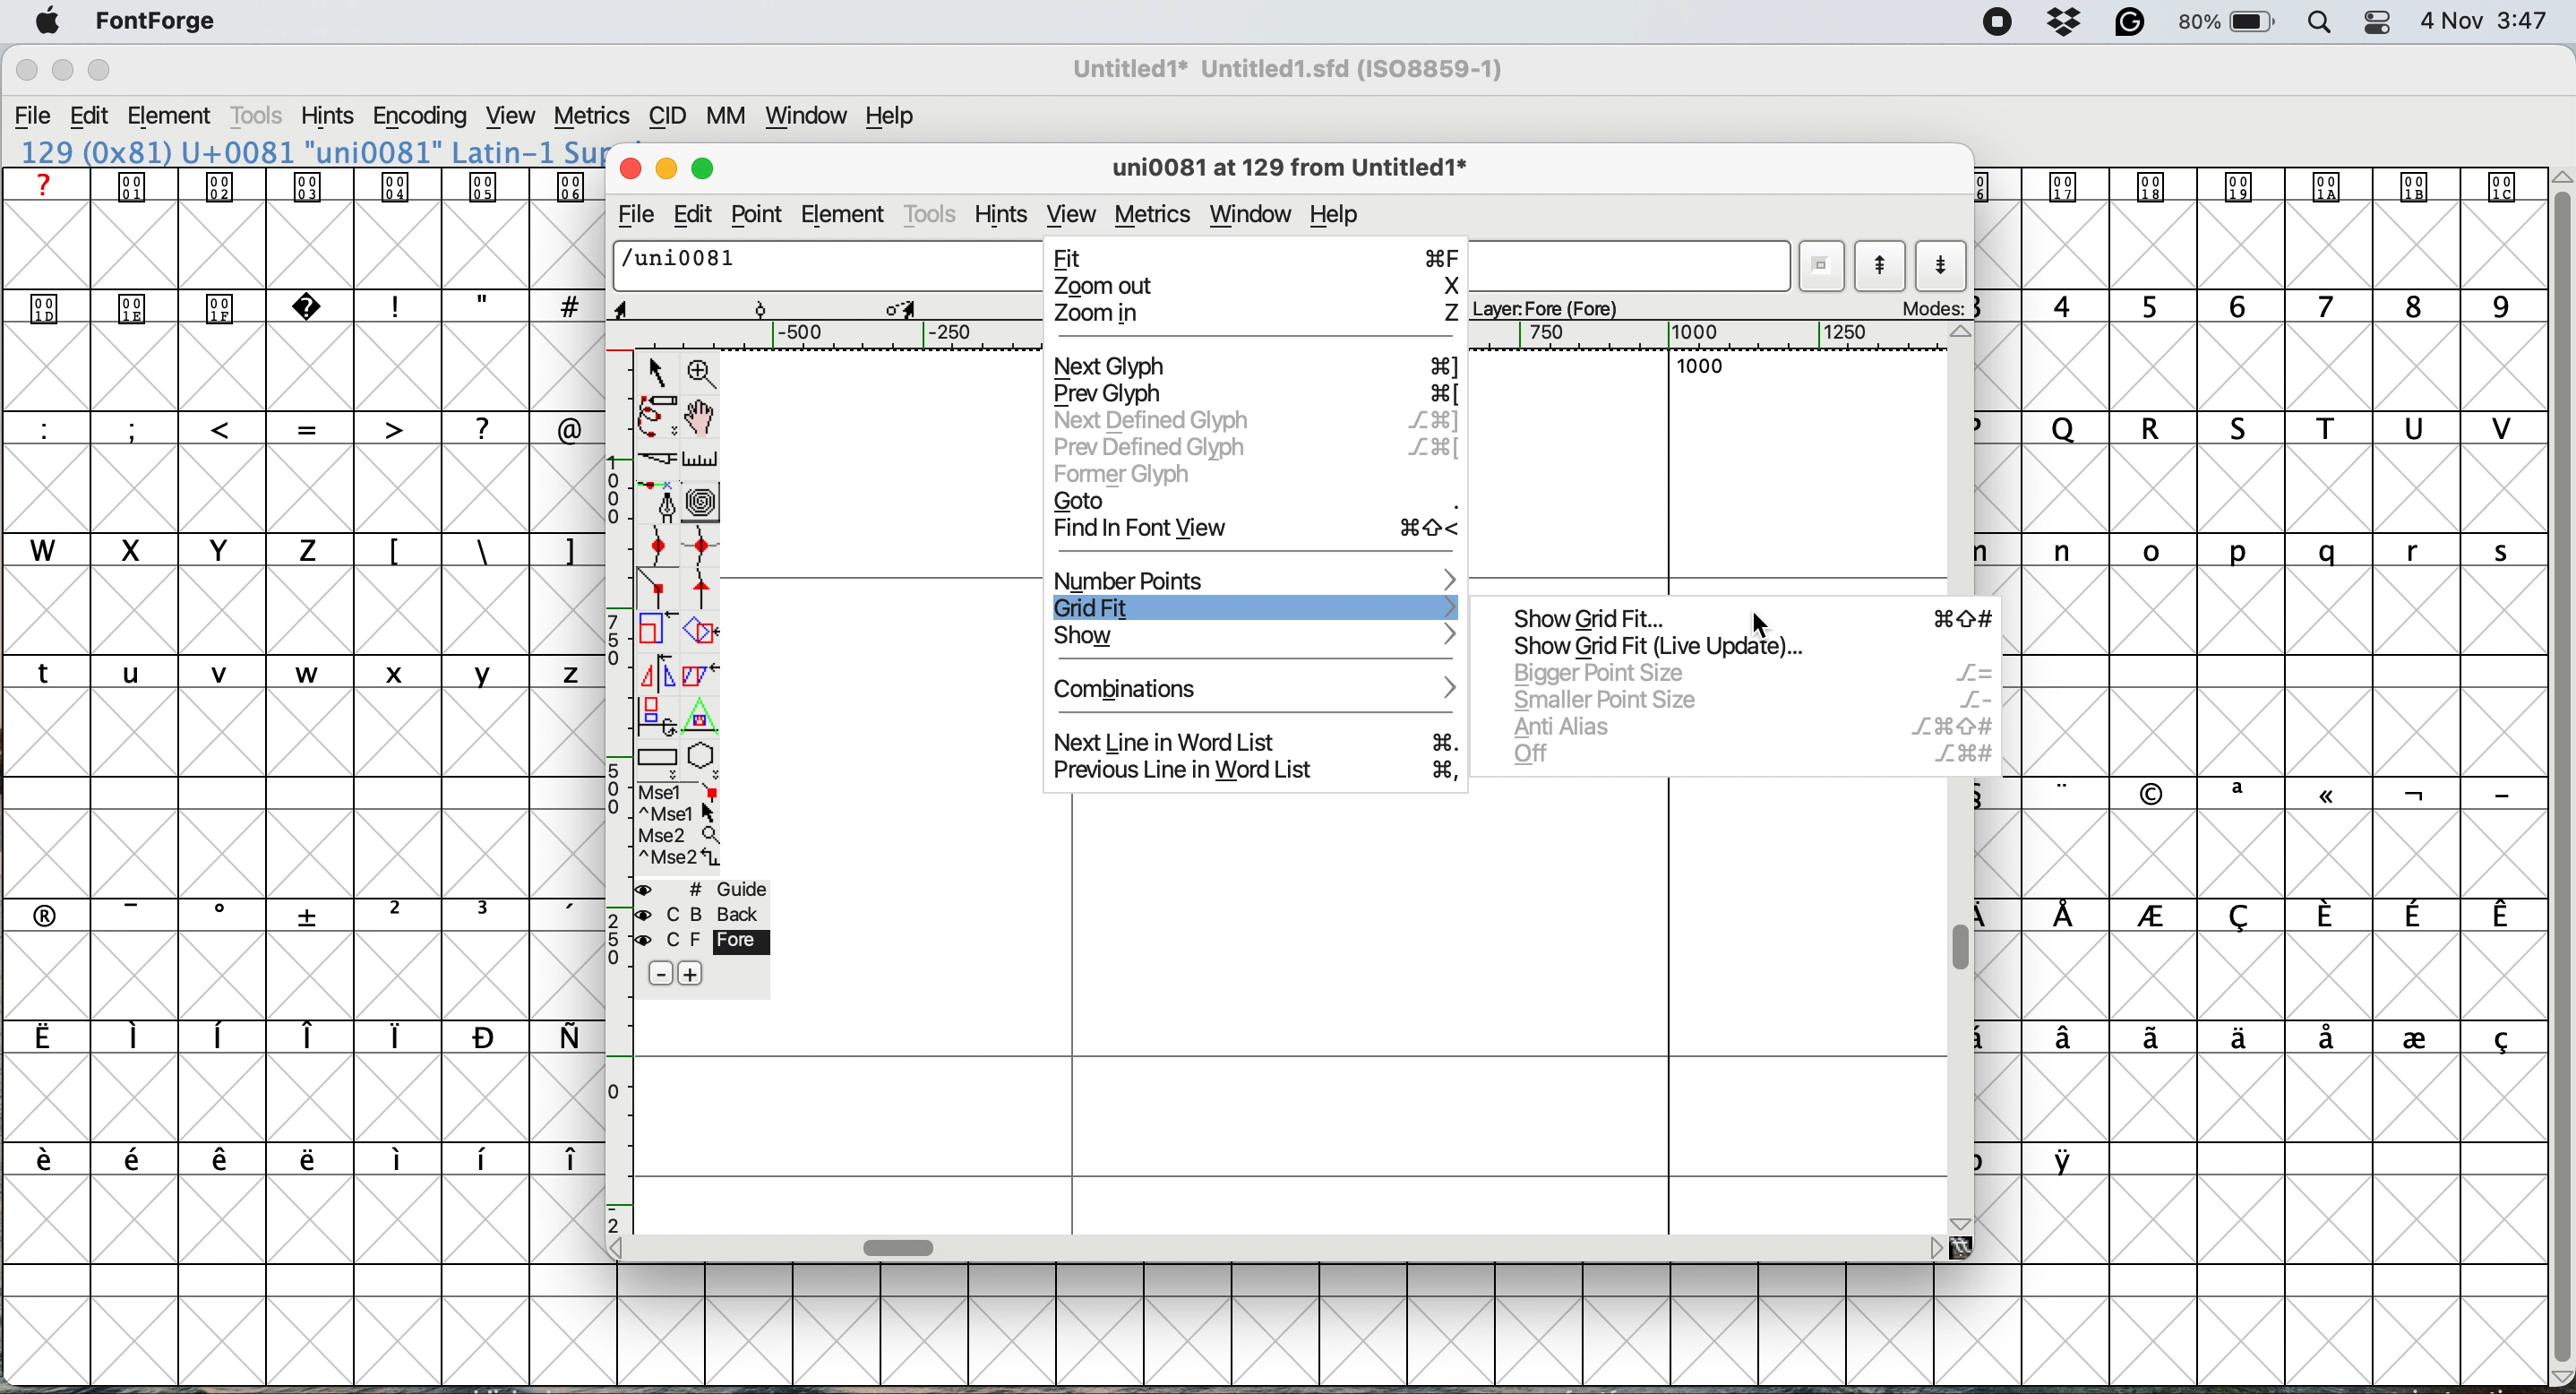 The height and width of the screenshot is (1394, 2576). Describe the element at coordinates (33, 117) in the screenshot. I see `File` at that location.